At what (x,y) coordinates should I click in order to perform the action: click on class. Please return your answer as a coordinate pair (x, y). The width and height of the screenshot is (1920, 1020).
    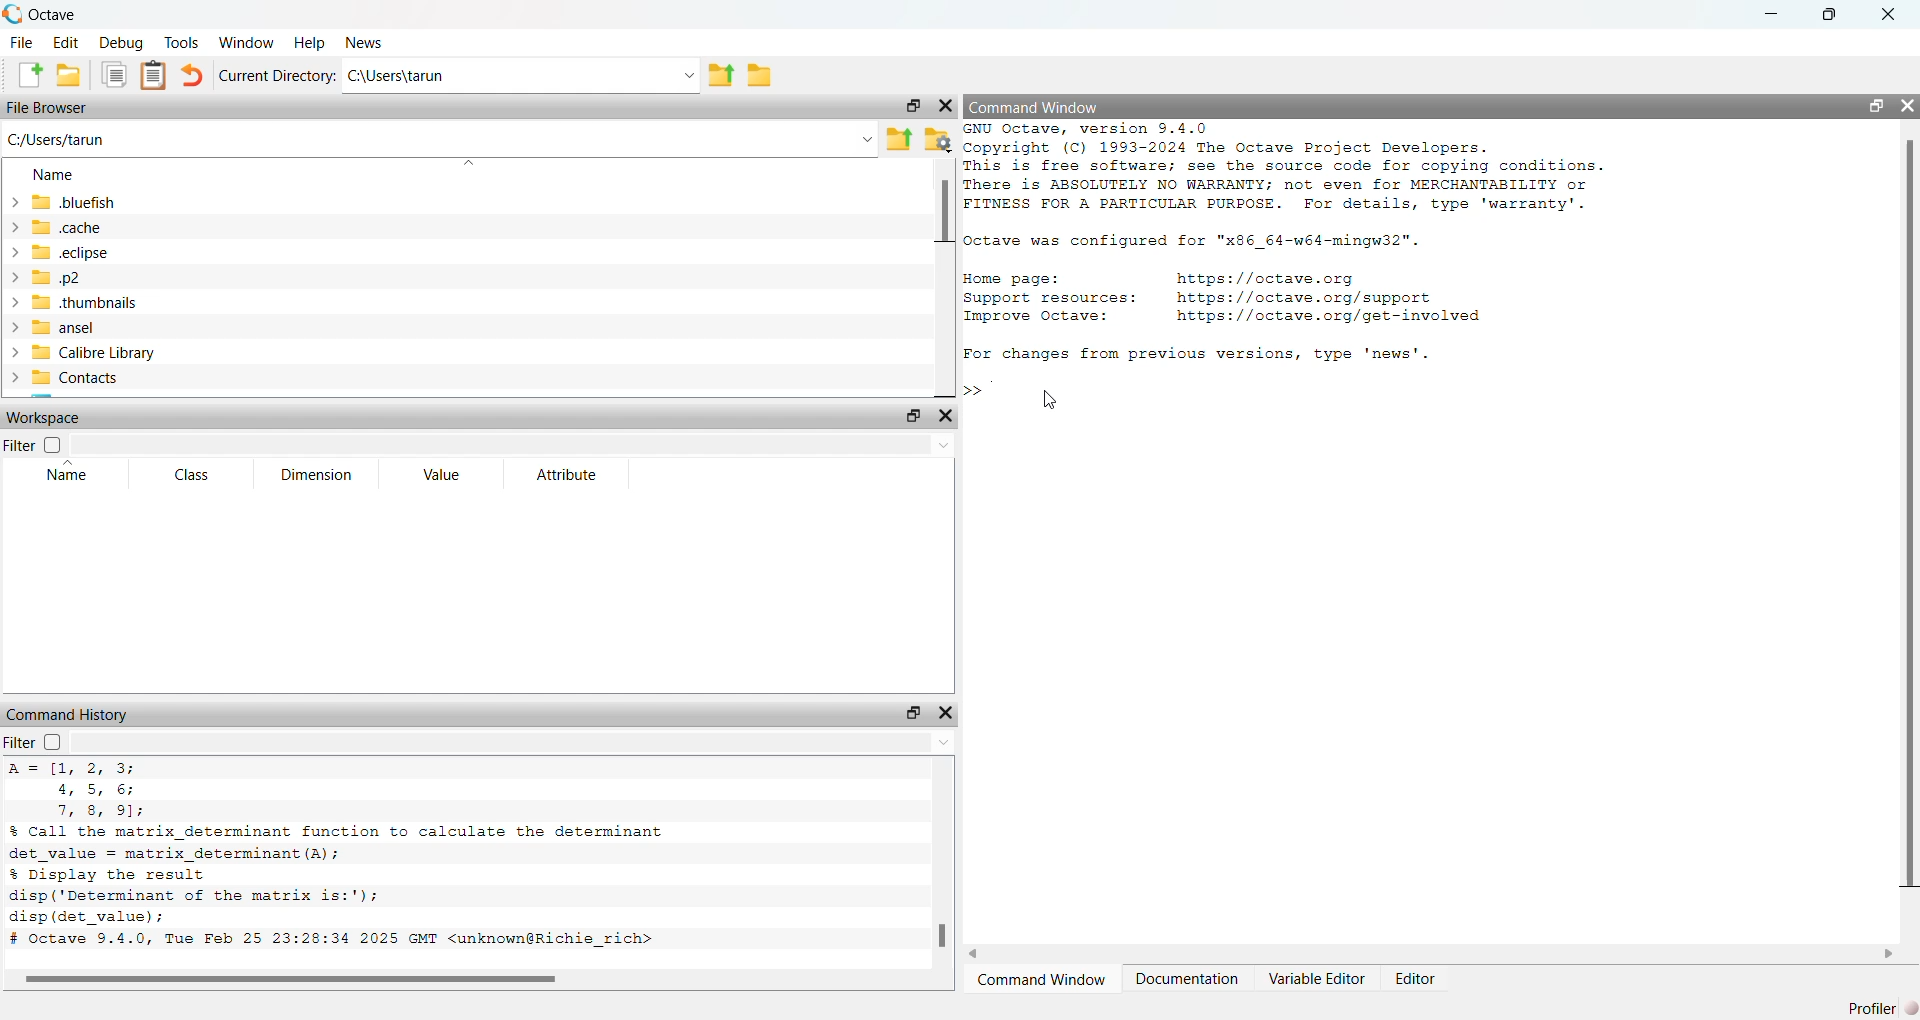
    Looking at the image, I should click on (197, 477).